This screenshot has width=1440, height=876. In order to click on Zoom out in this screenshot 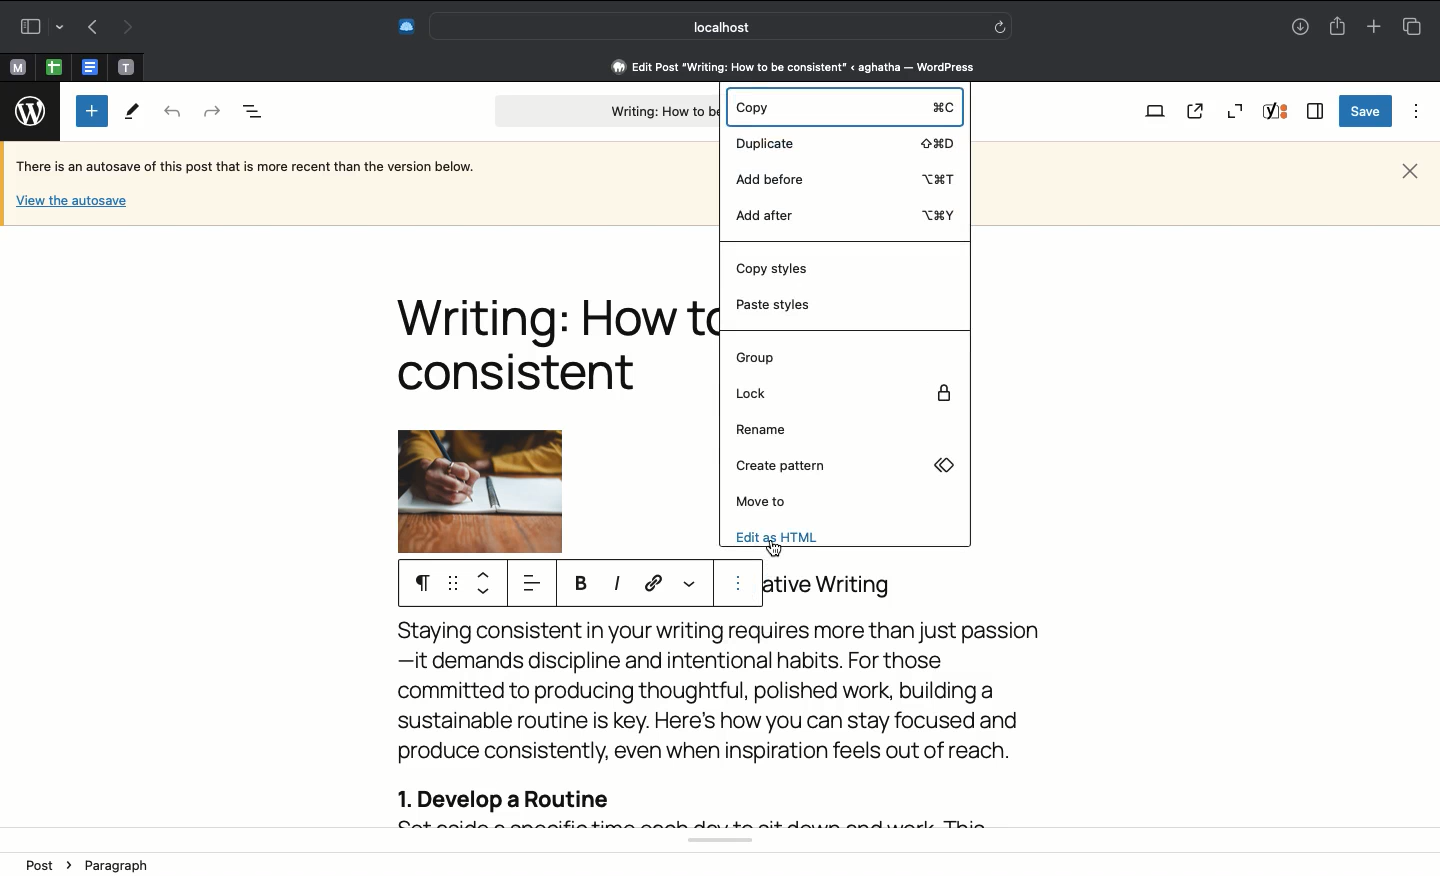, I will do `click(1235, 111)`.